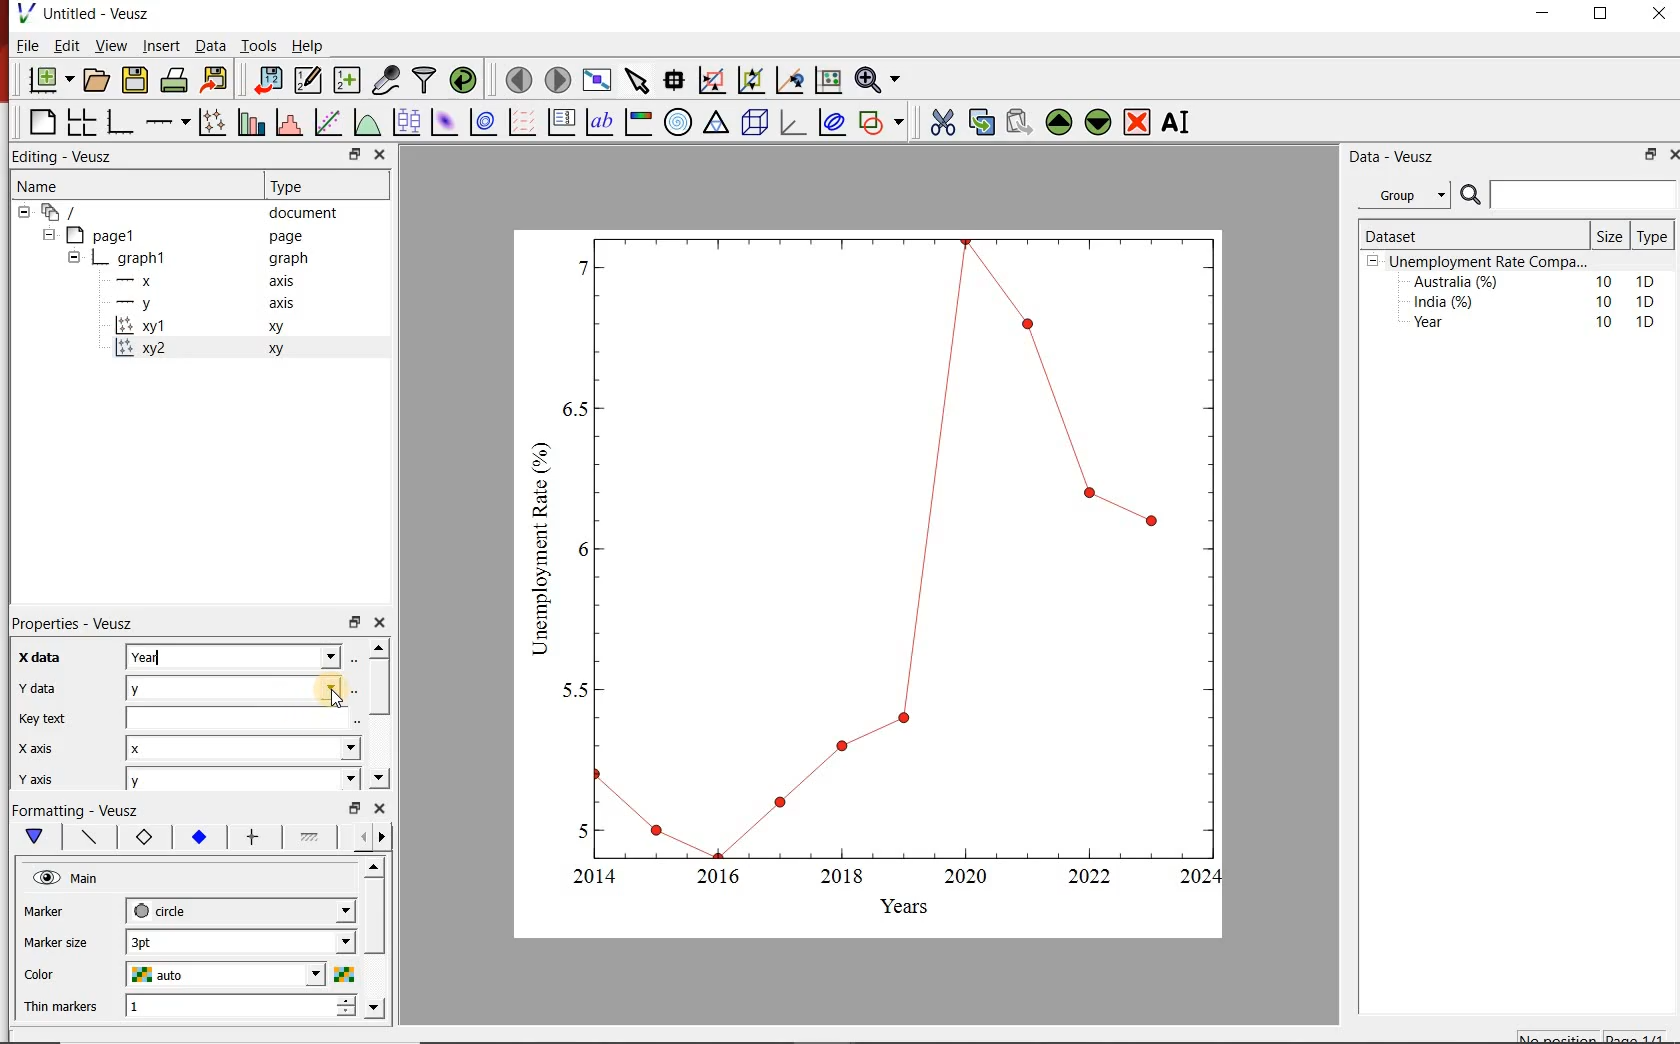  I want to click on read the data points, so click(676, 79).